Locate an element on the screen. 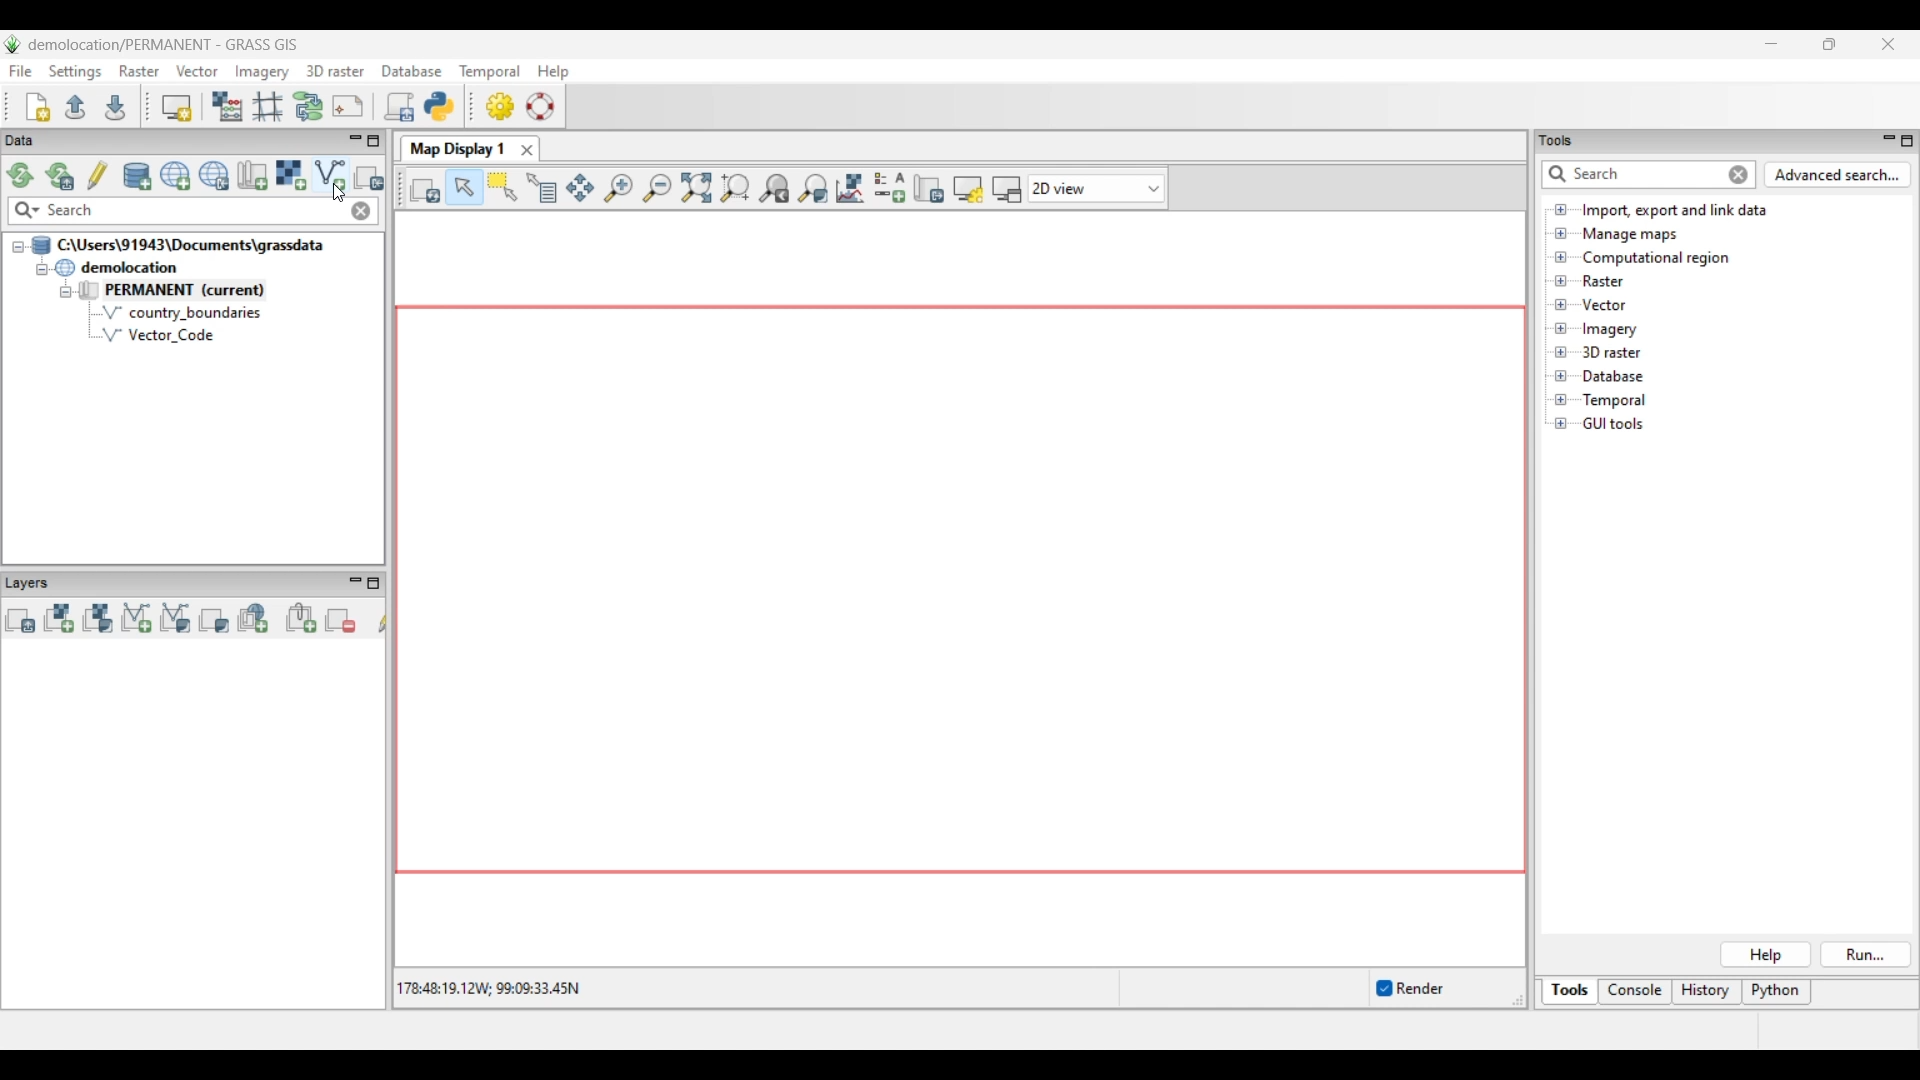 The width and height of the screenshot is (1920, 1080). Project and software name is located at coordinates (164, 45).